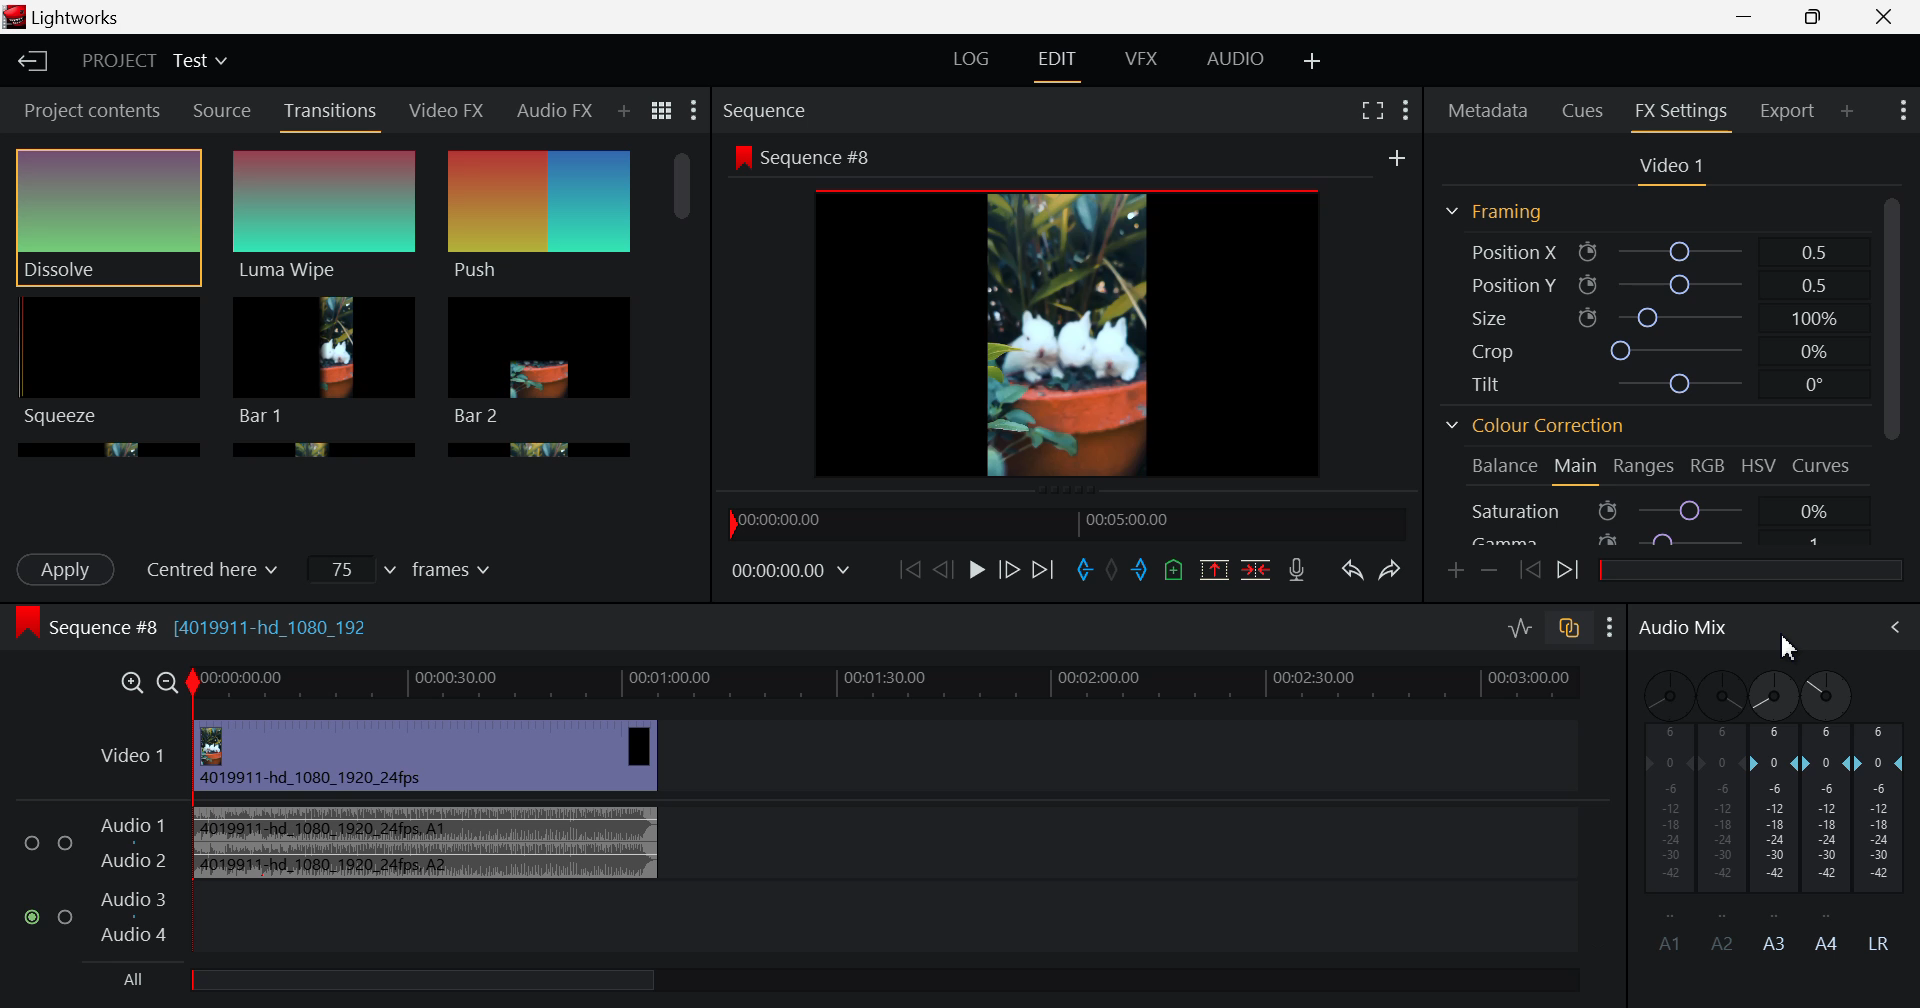  Describe the element at coordinates (1684, 114) in the screenshot. I see `FX Settings Open` at that location.